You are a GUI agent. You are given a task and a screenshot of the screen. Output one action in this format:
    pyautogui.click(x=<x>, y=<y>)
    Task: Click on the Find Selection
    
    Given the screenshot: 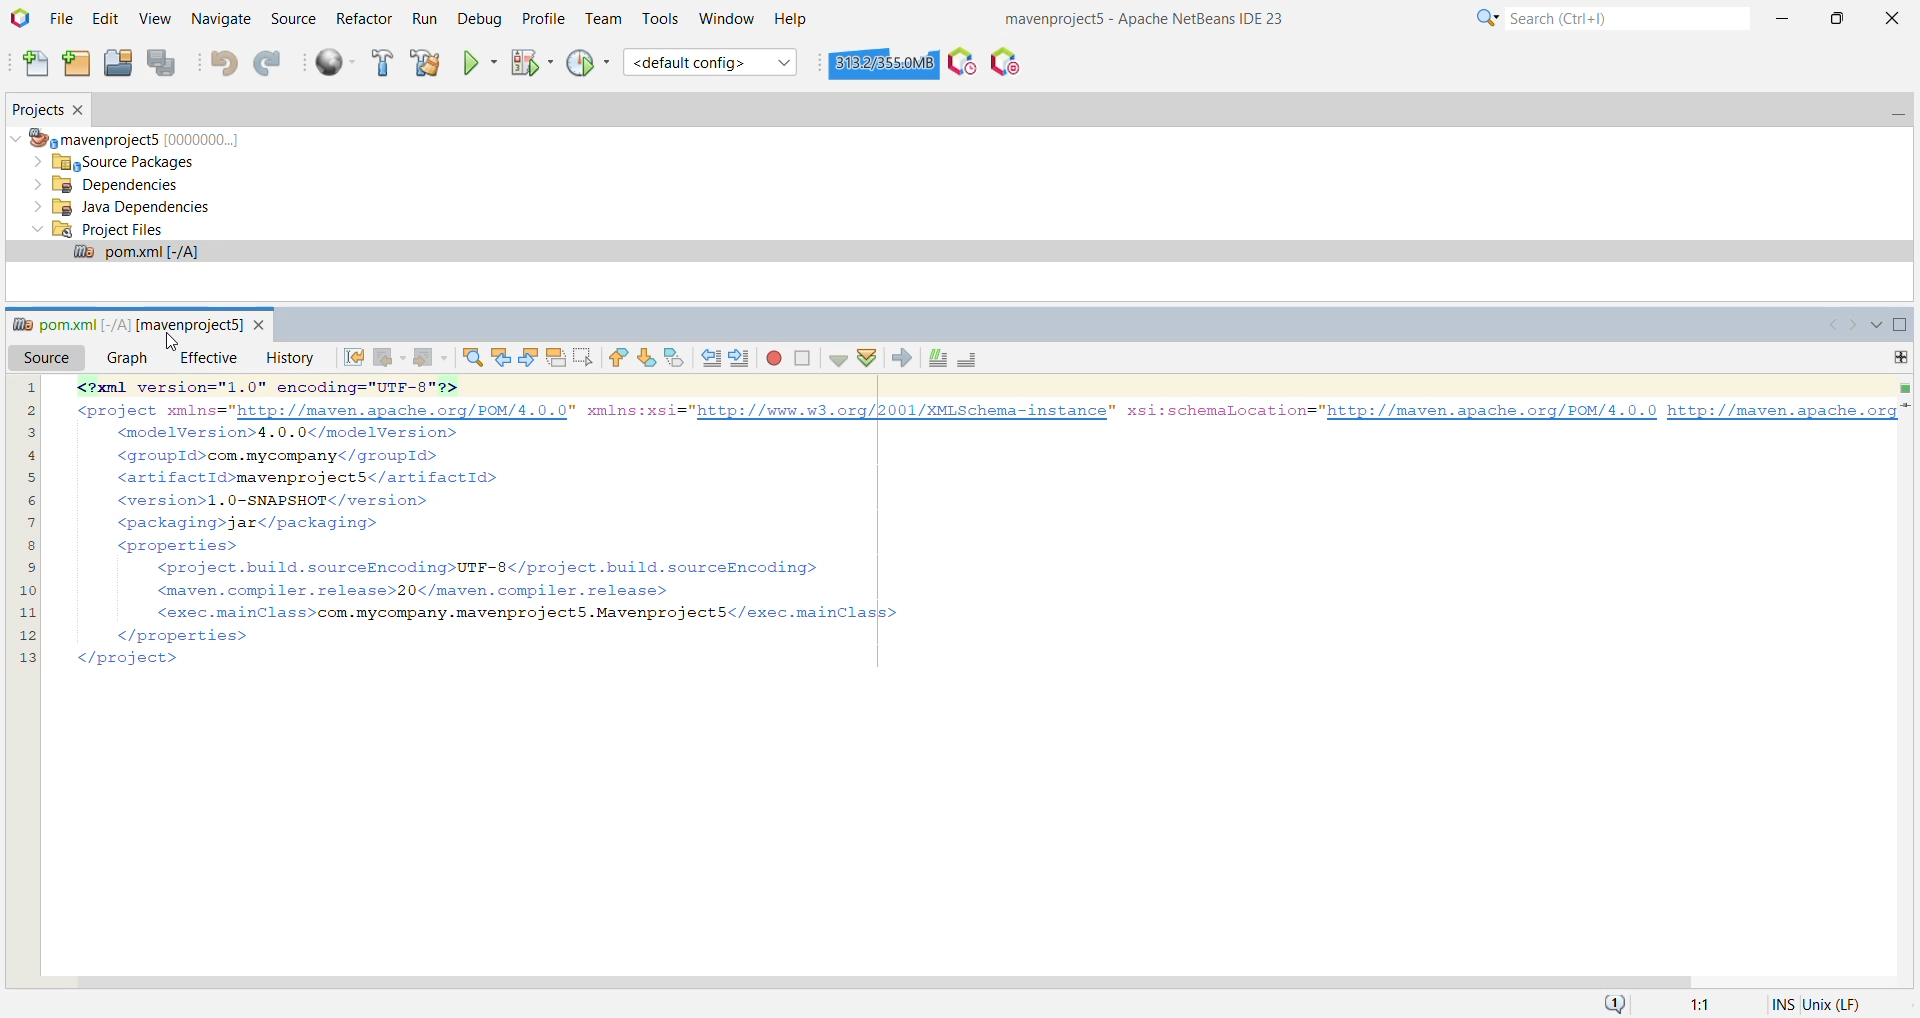 What is the action you would take?
    pyautogui.click(x=472, y=359)
    